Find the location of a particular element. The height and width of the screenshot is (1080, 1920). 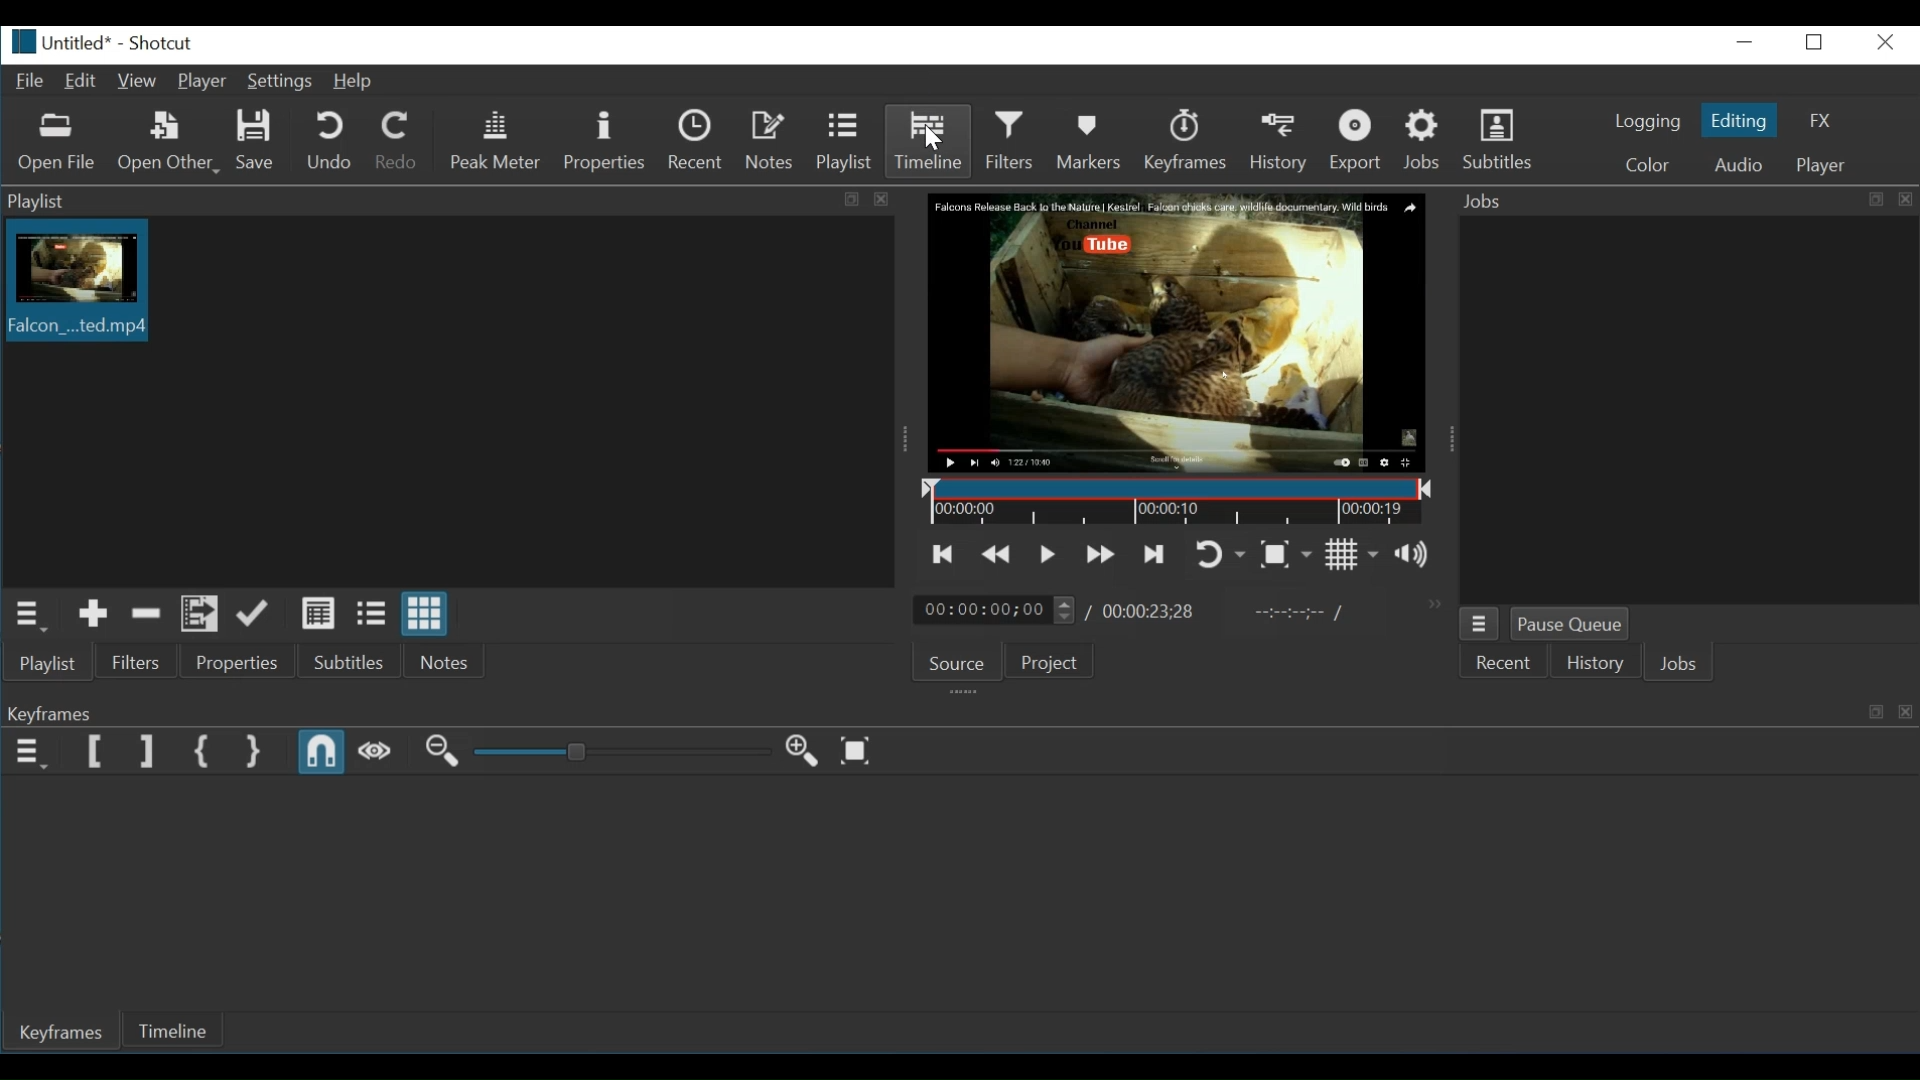

Player is located at coordinates (202, 82).